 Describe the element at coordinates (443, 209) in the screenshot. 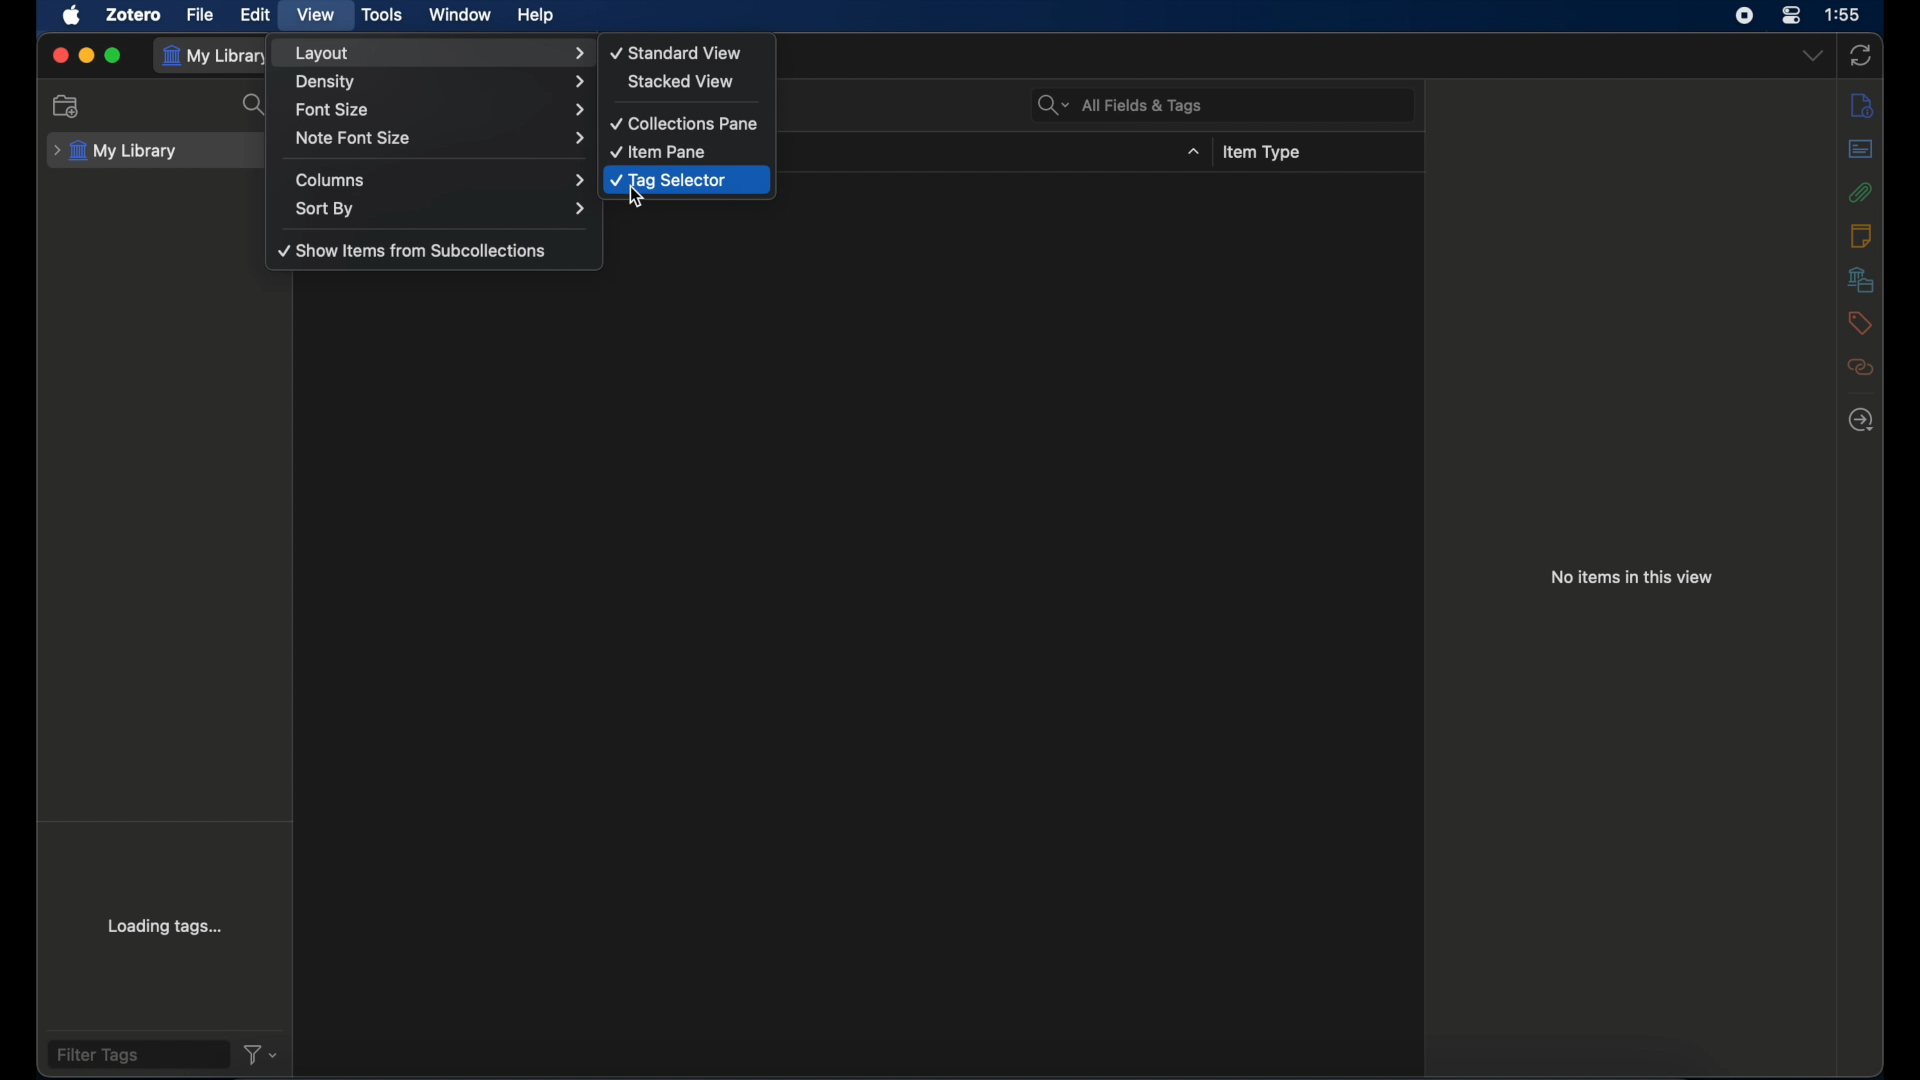

I see `sort by` at that location.